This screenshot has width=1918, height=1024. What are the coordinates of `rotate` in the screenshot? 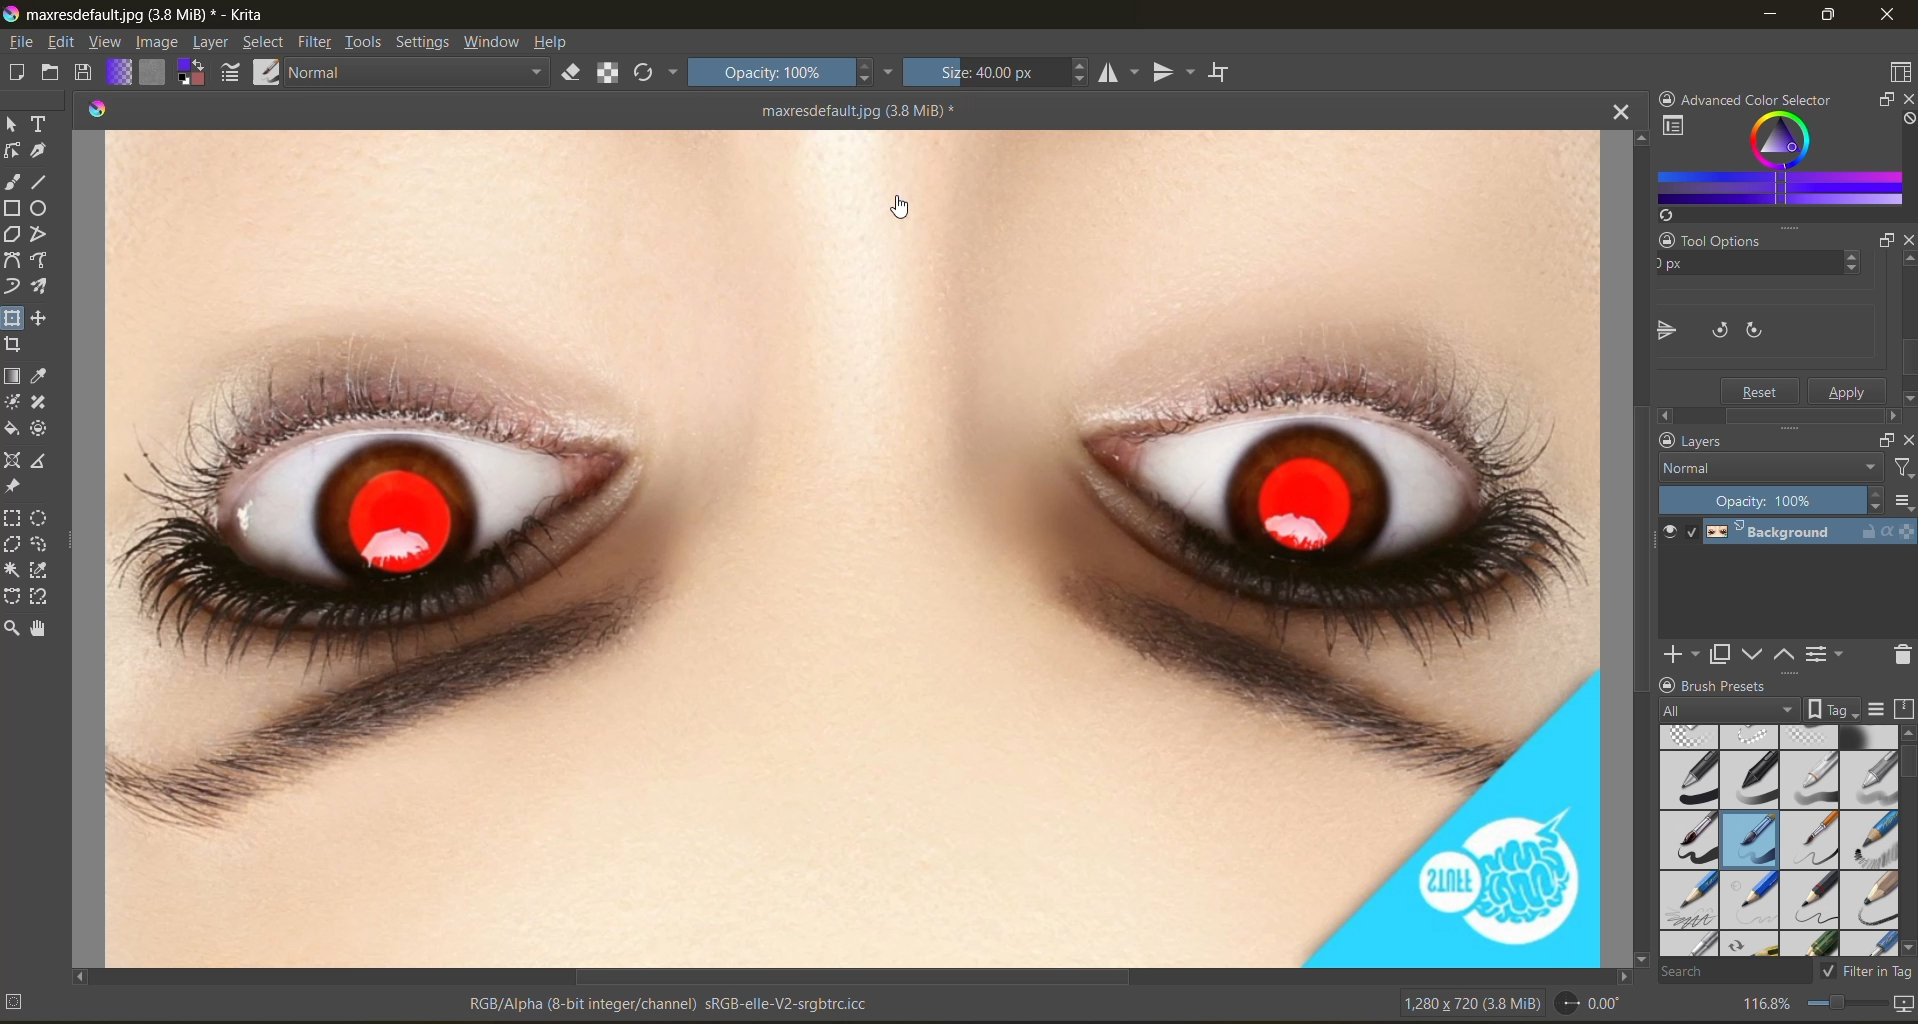 It's located at (1590, 1004).